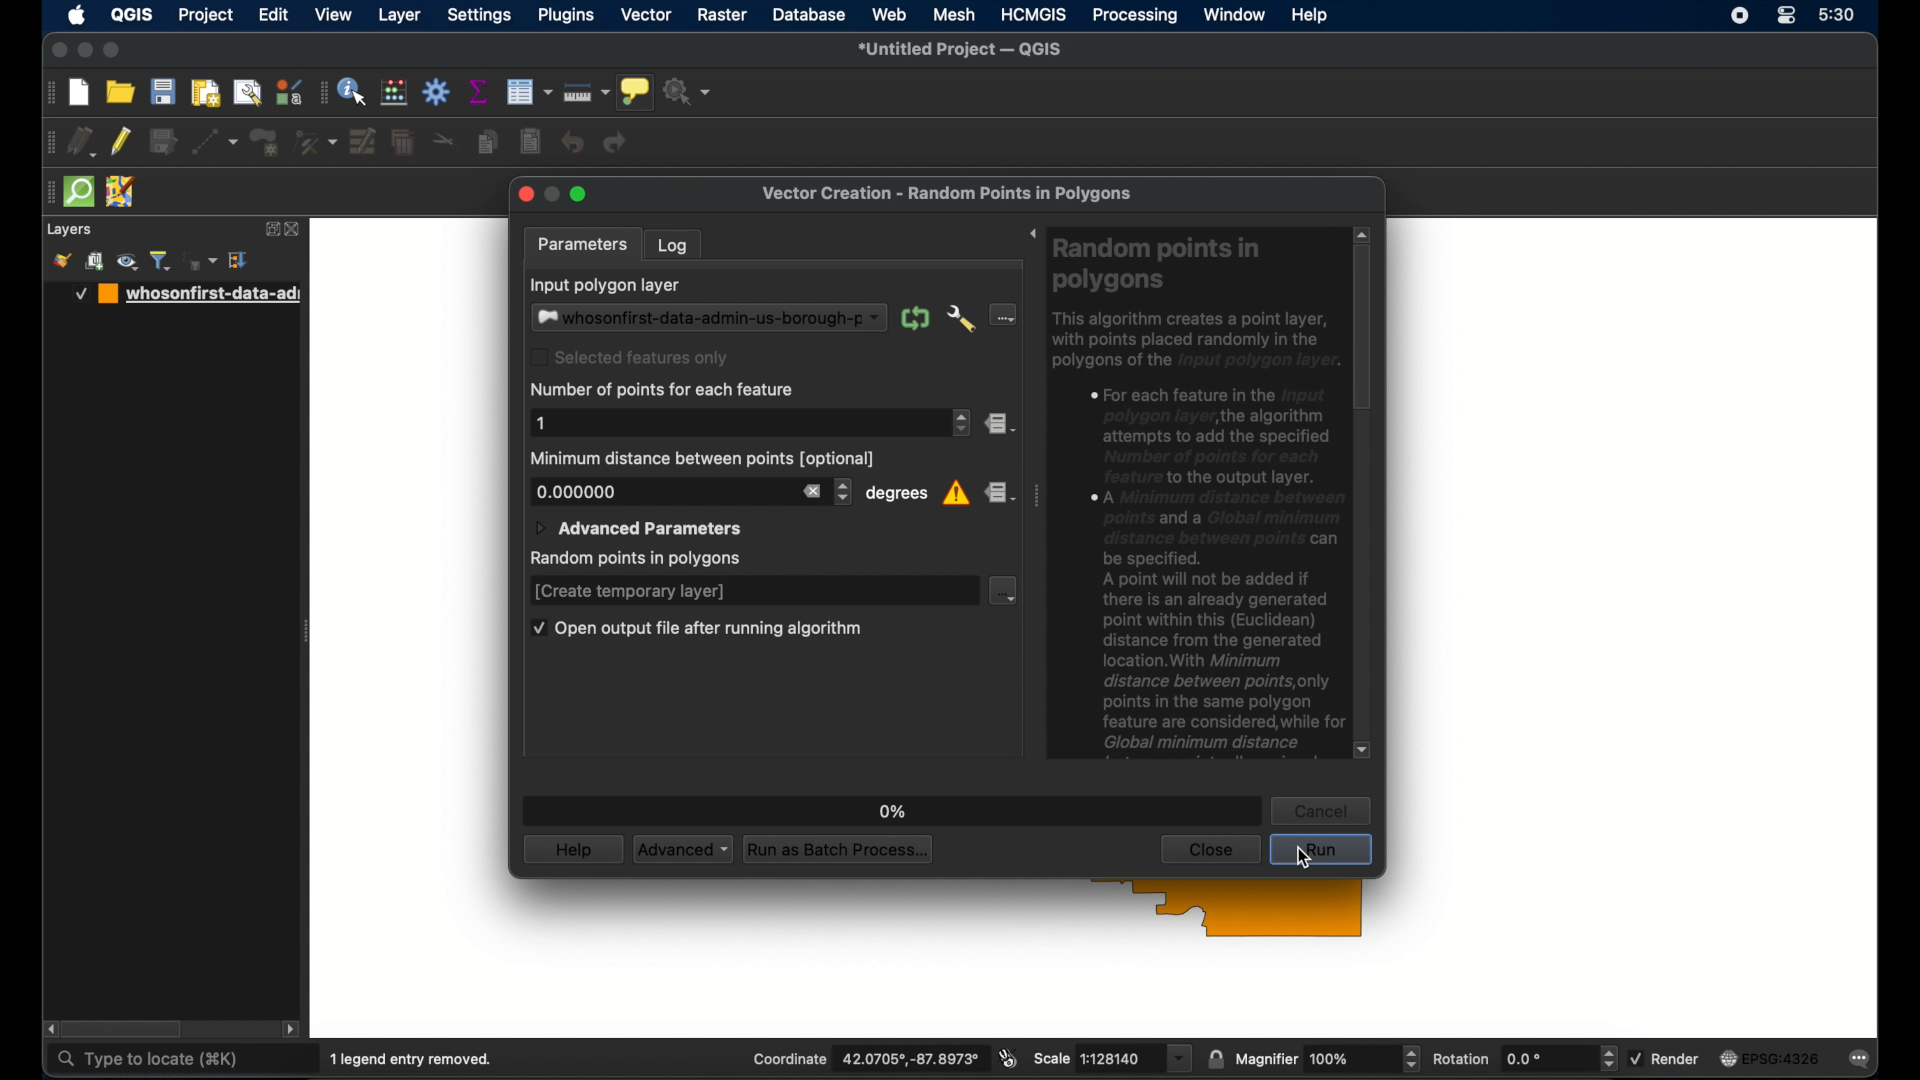 Image resolution: width=1920 pixels, height=1080 pixels. I want to click on close, so click(524, 193).